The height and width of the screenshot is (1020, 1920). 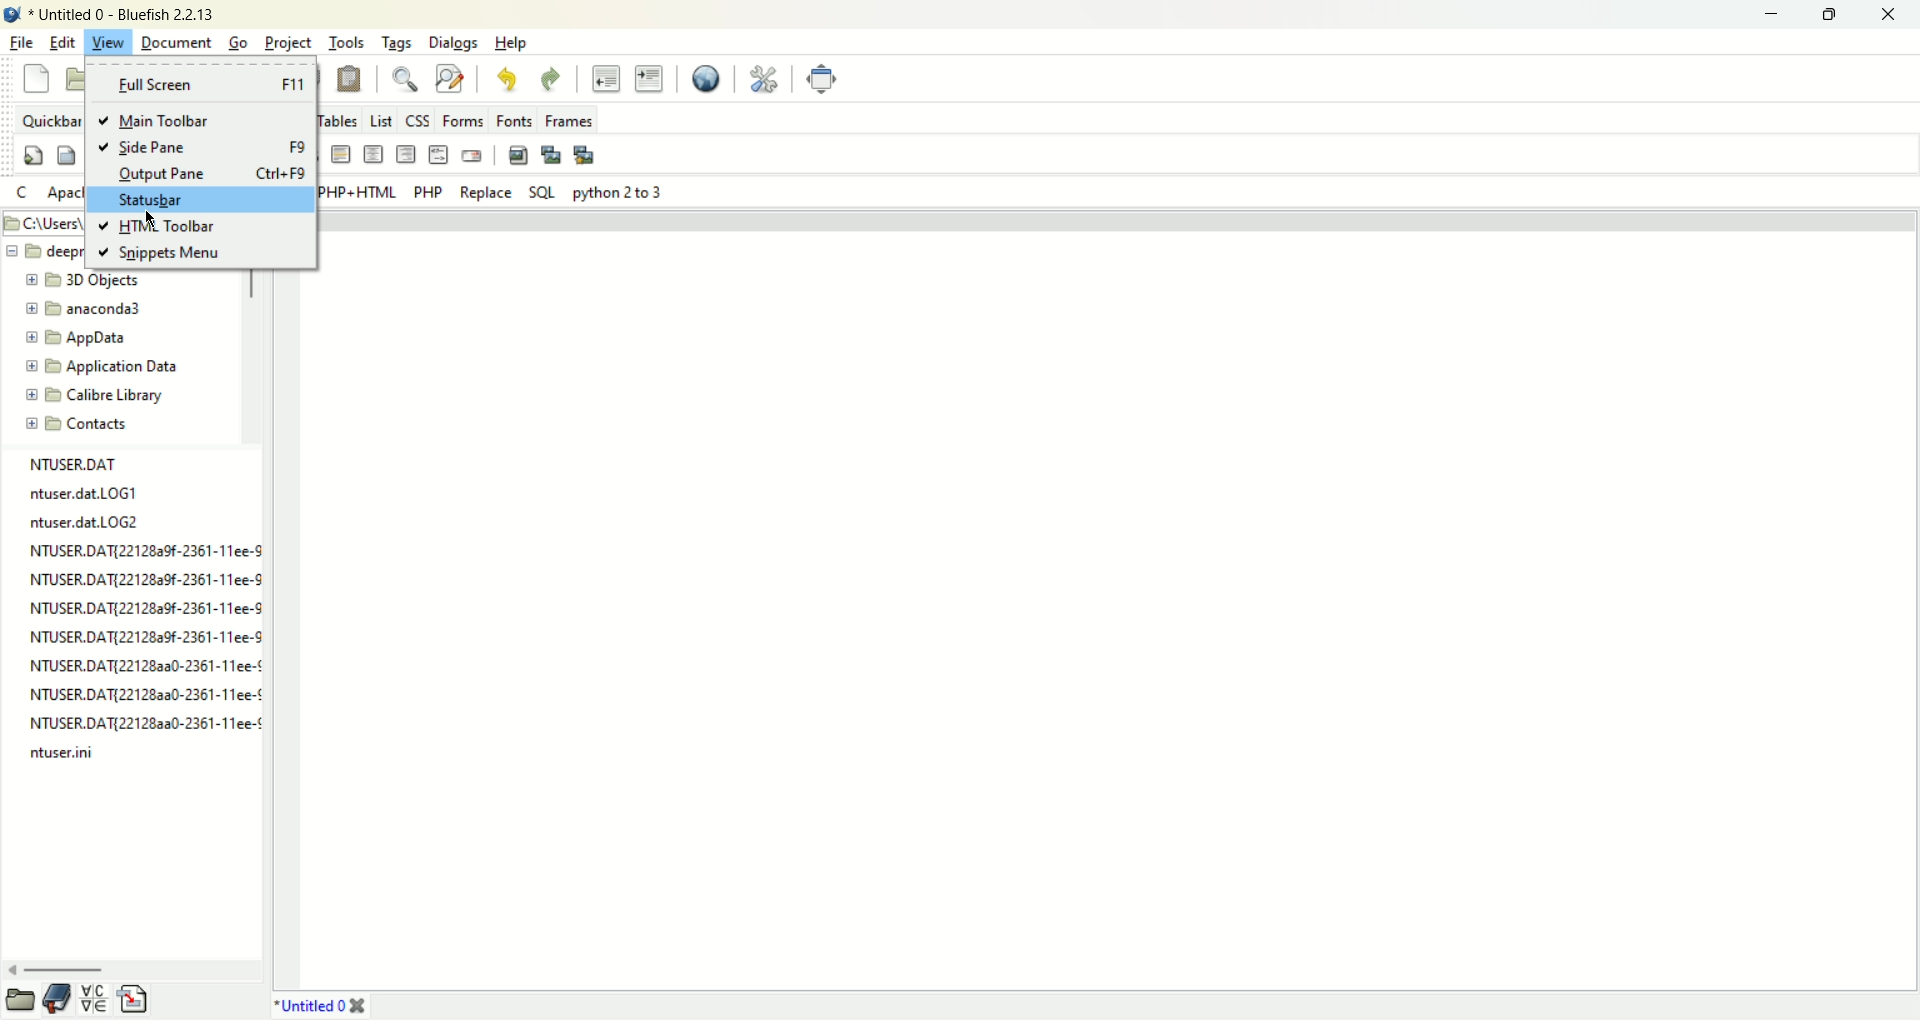 I want to click on main toolbar, so click(x=192, y=120).